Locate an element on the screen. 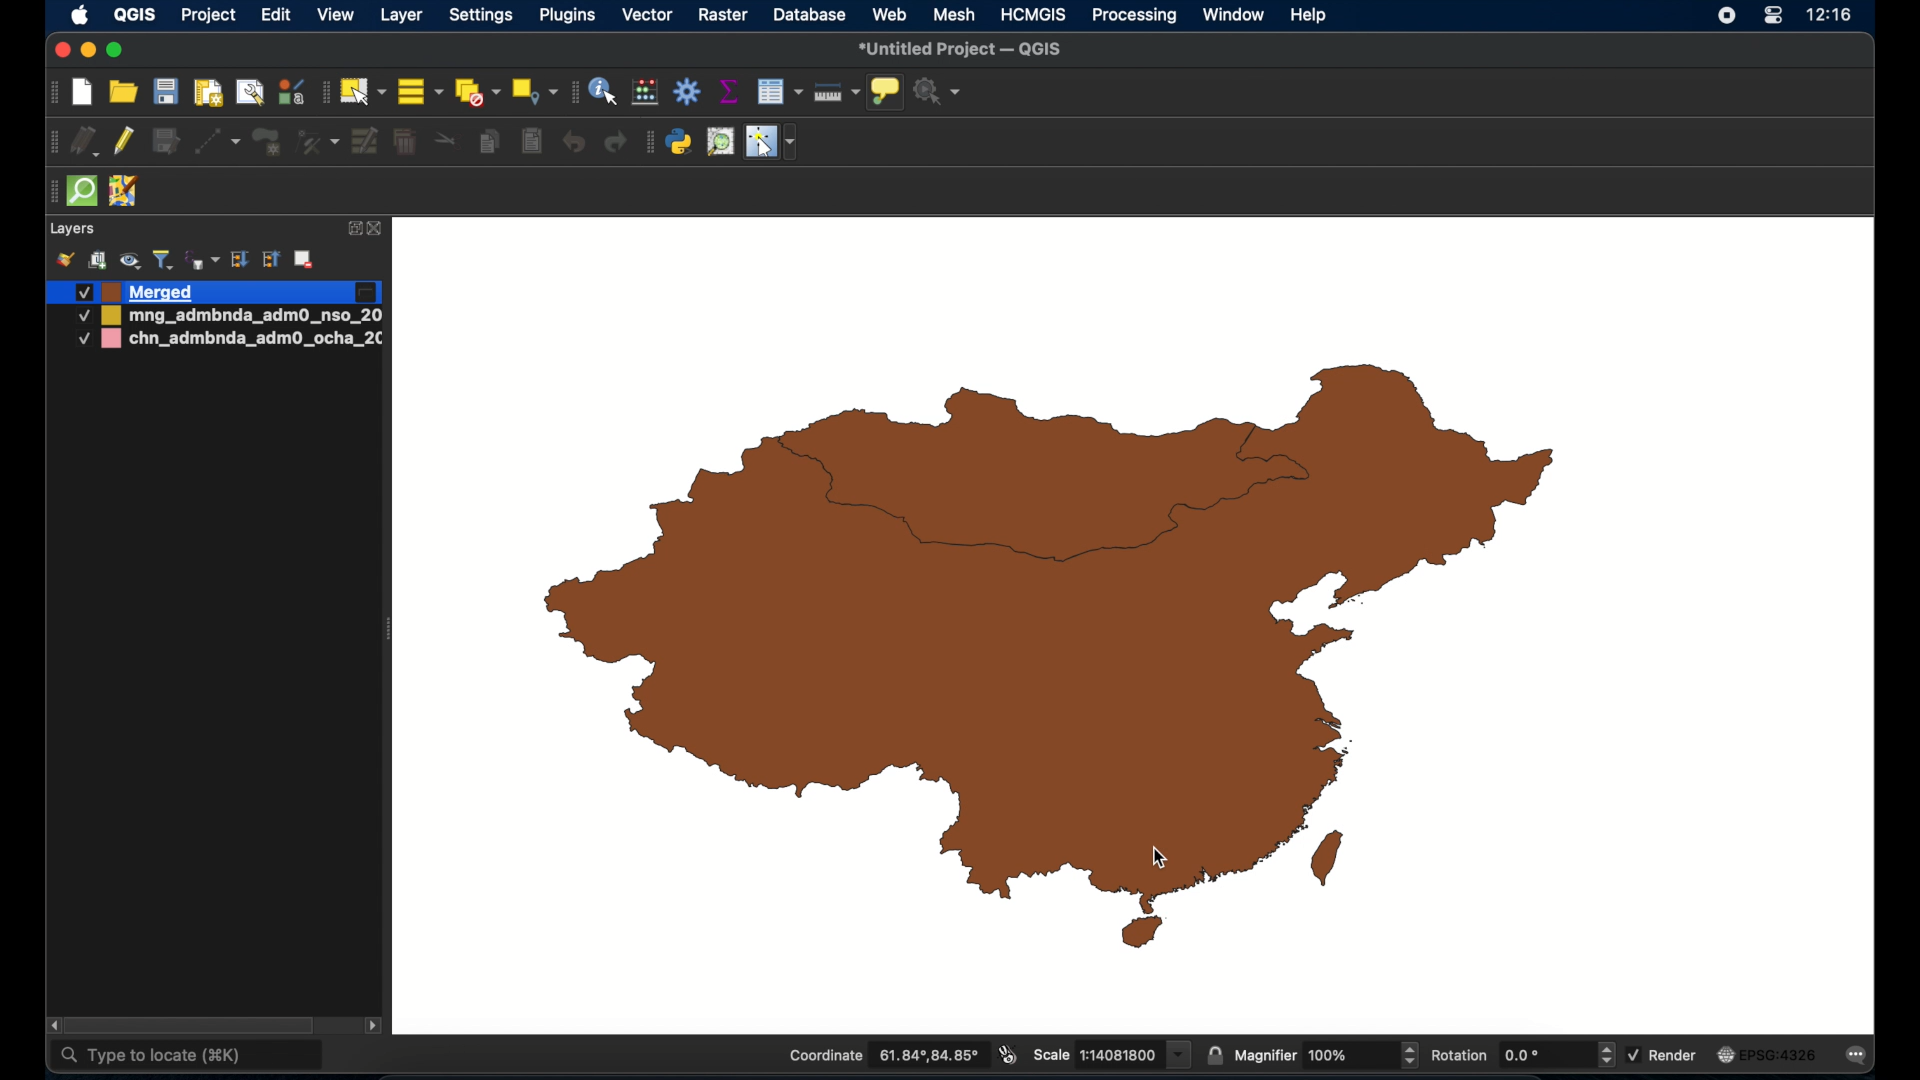  merged layers is located at coordinates (1046, 645).